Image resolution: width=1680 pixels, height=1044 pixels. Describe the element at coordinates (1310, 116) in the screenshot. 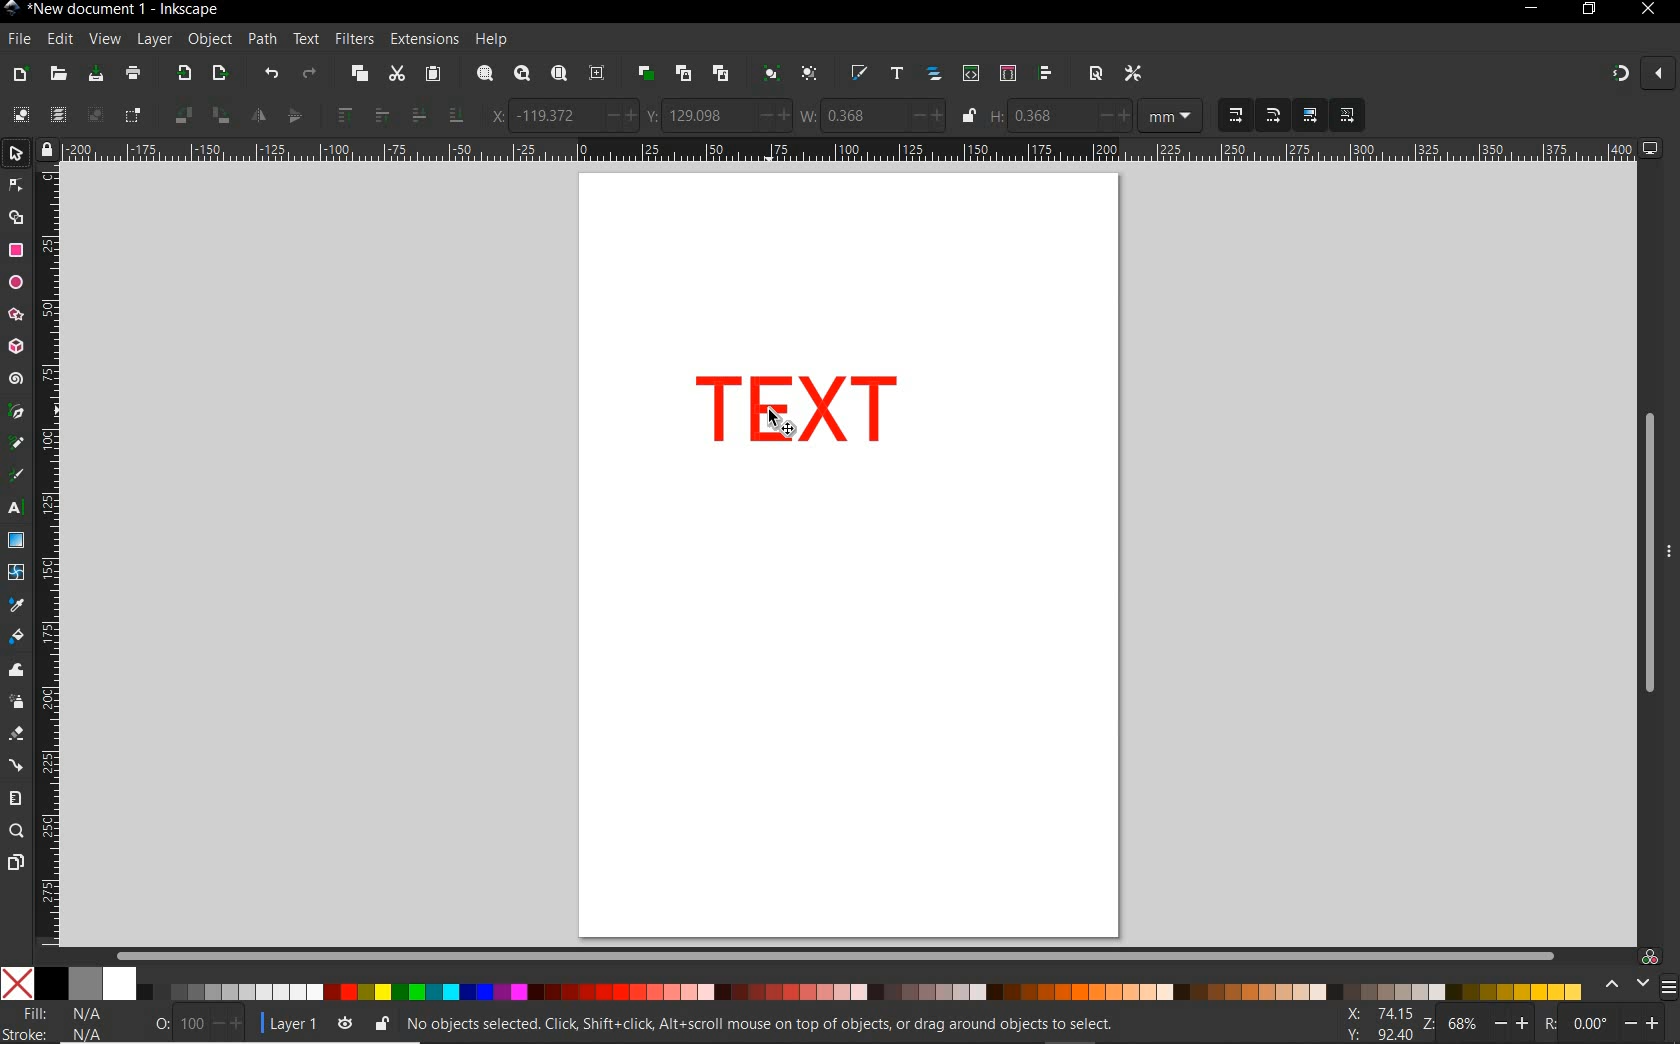

I see `MOVE GRADIENTS` at that location.